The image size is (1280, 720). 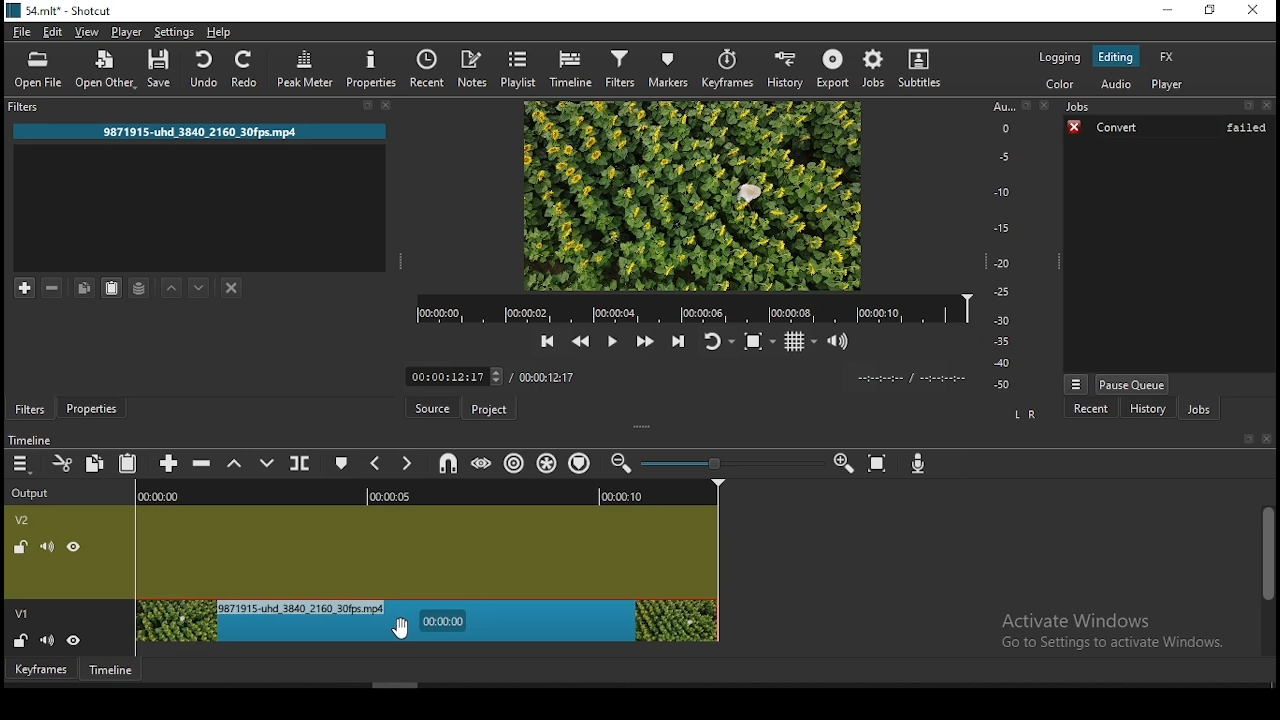 I want to click on file, so click(x=24, y=33).